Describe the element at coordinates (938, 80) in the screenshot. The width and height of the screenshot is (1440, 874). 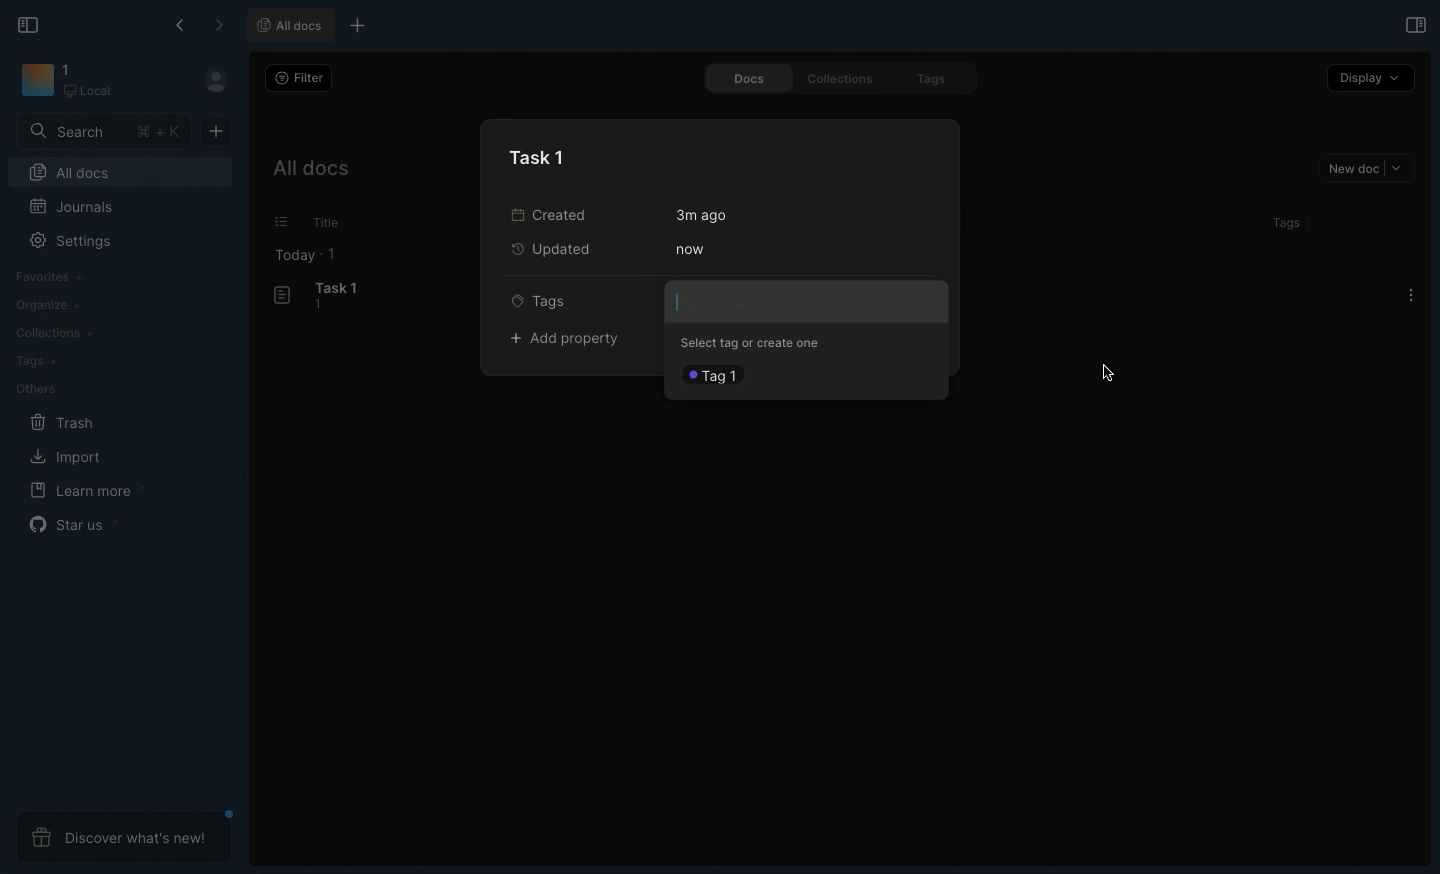
I see `Tags` at that location.